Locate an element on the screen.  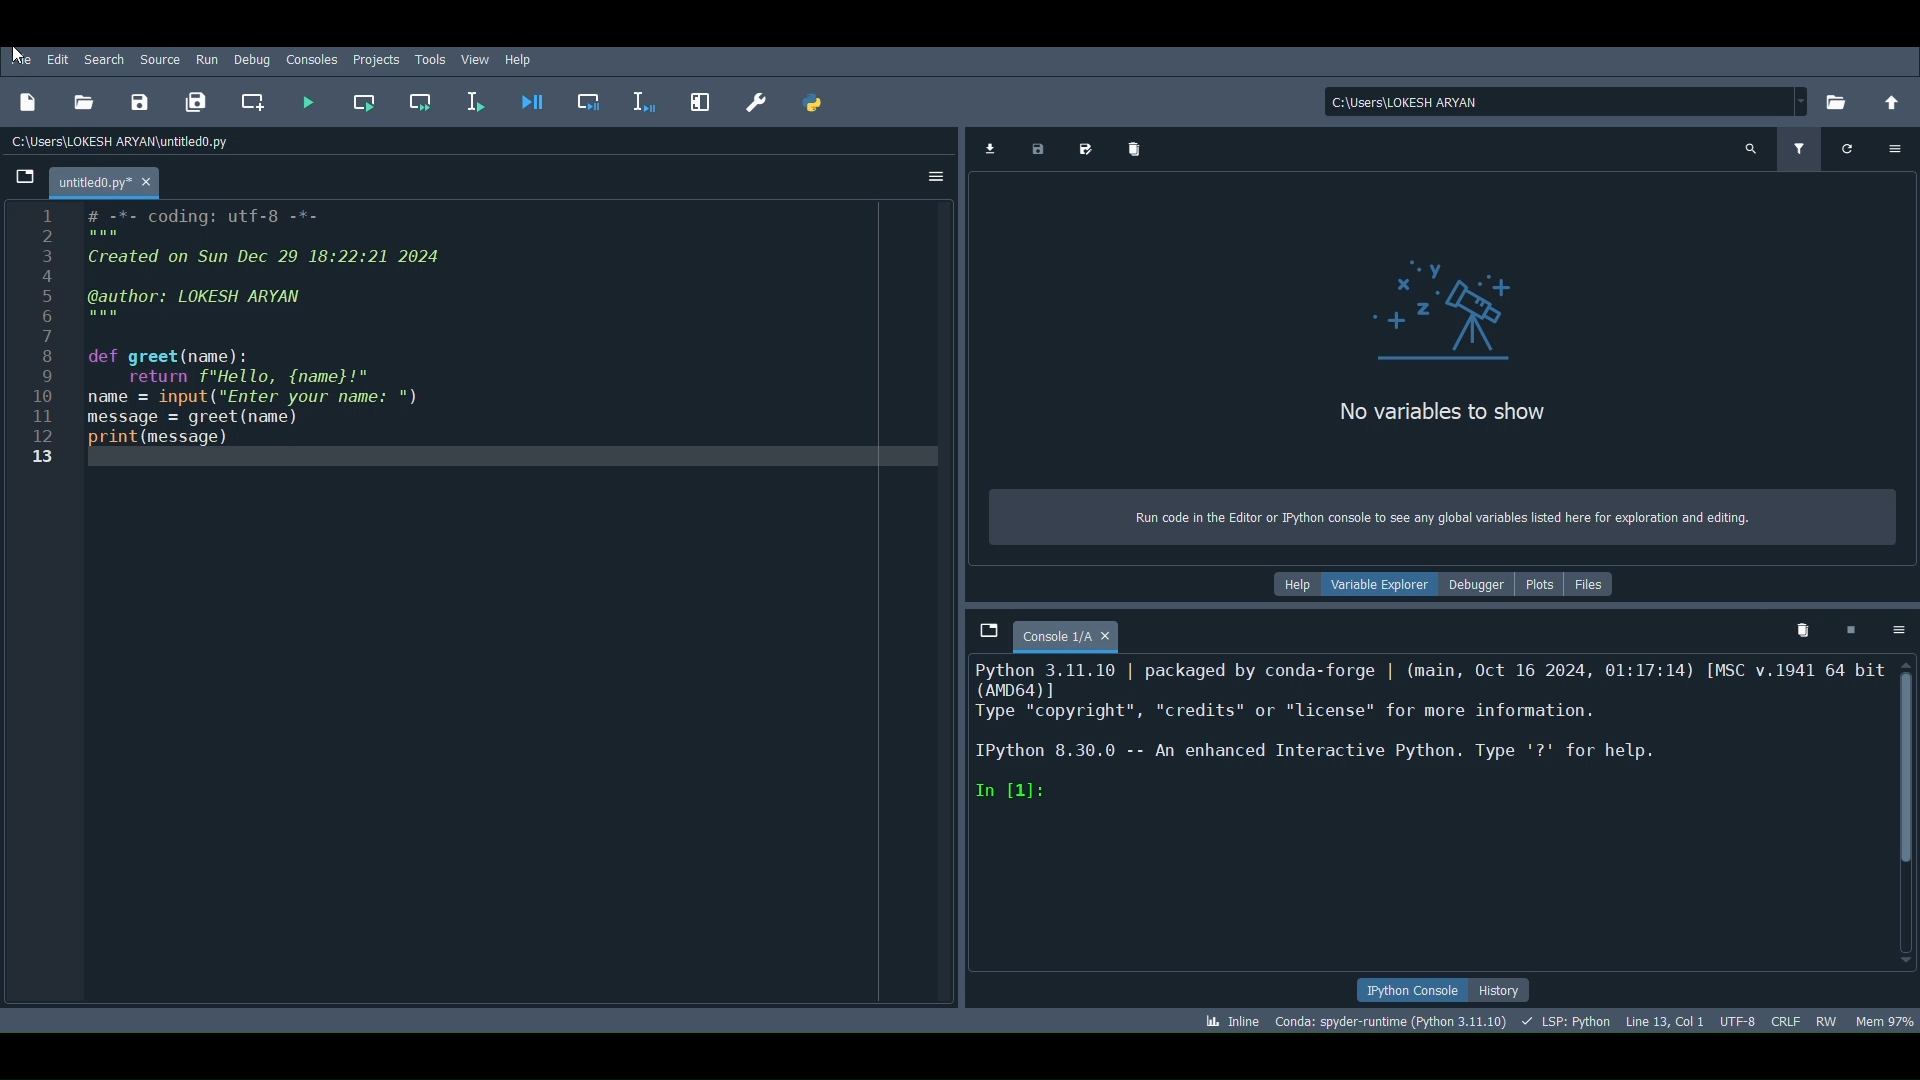
Variable explorer is located at coordinates (1388, 583).